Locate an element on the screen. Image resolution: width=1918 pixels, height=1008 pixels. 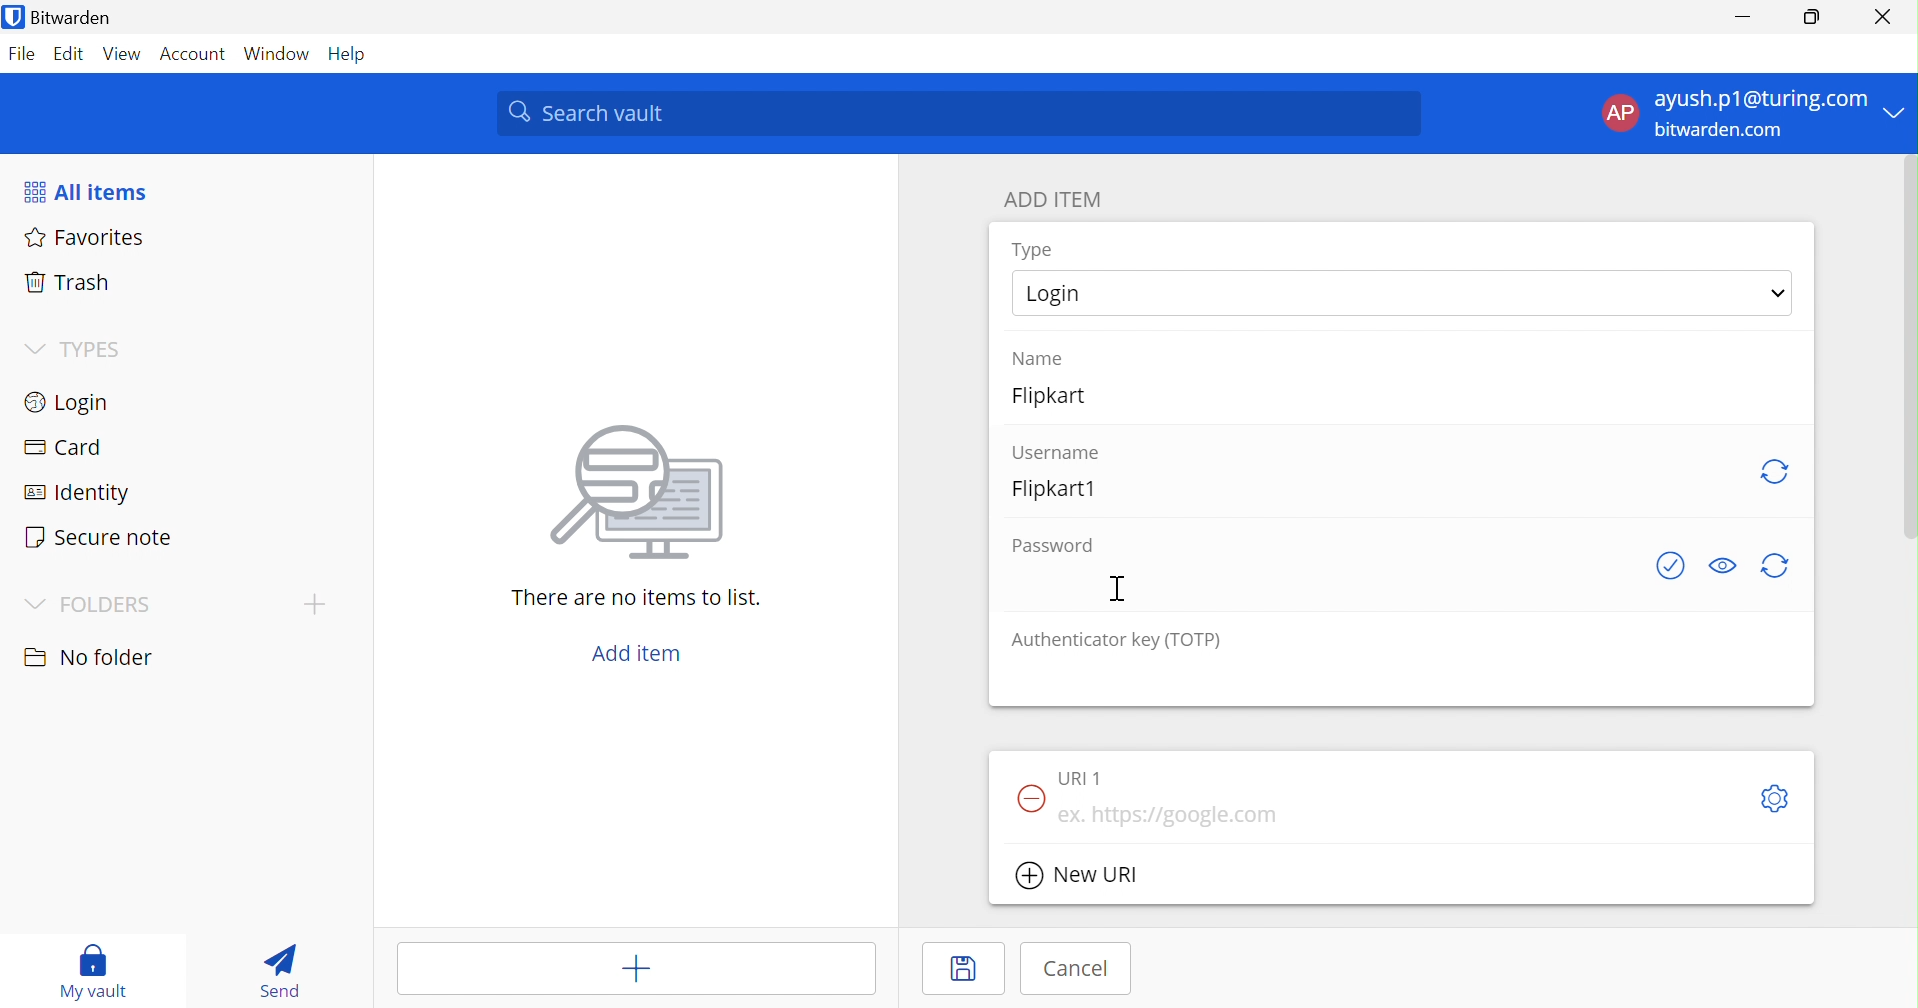
Account is located at coordinates (194, 54).